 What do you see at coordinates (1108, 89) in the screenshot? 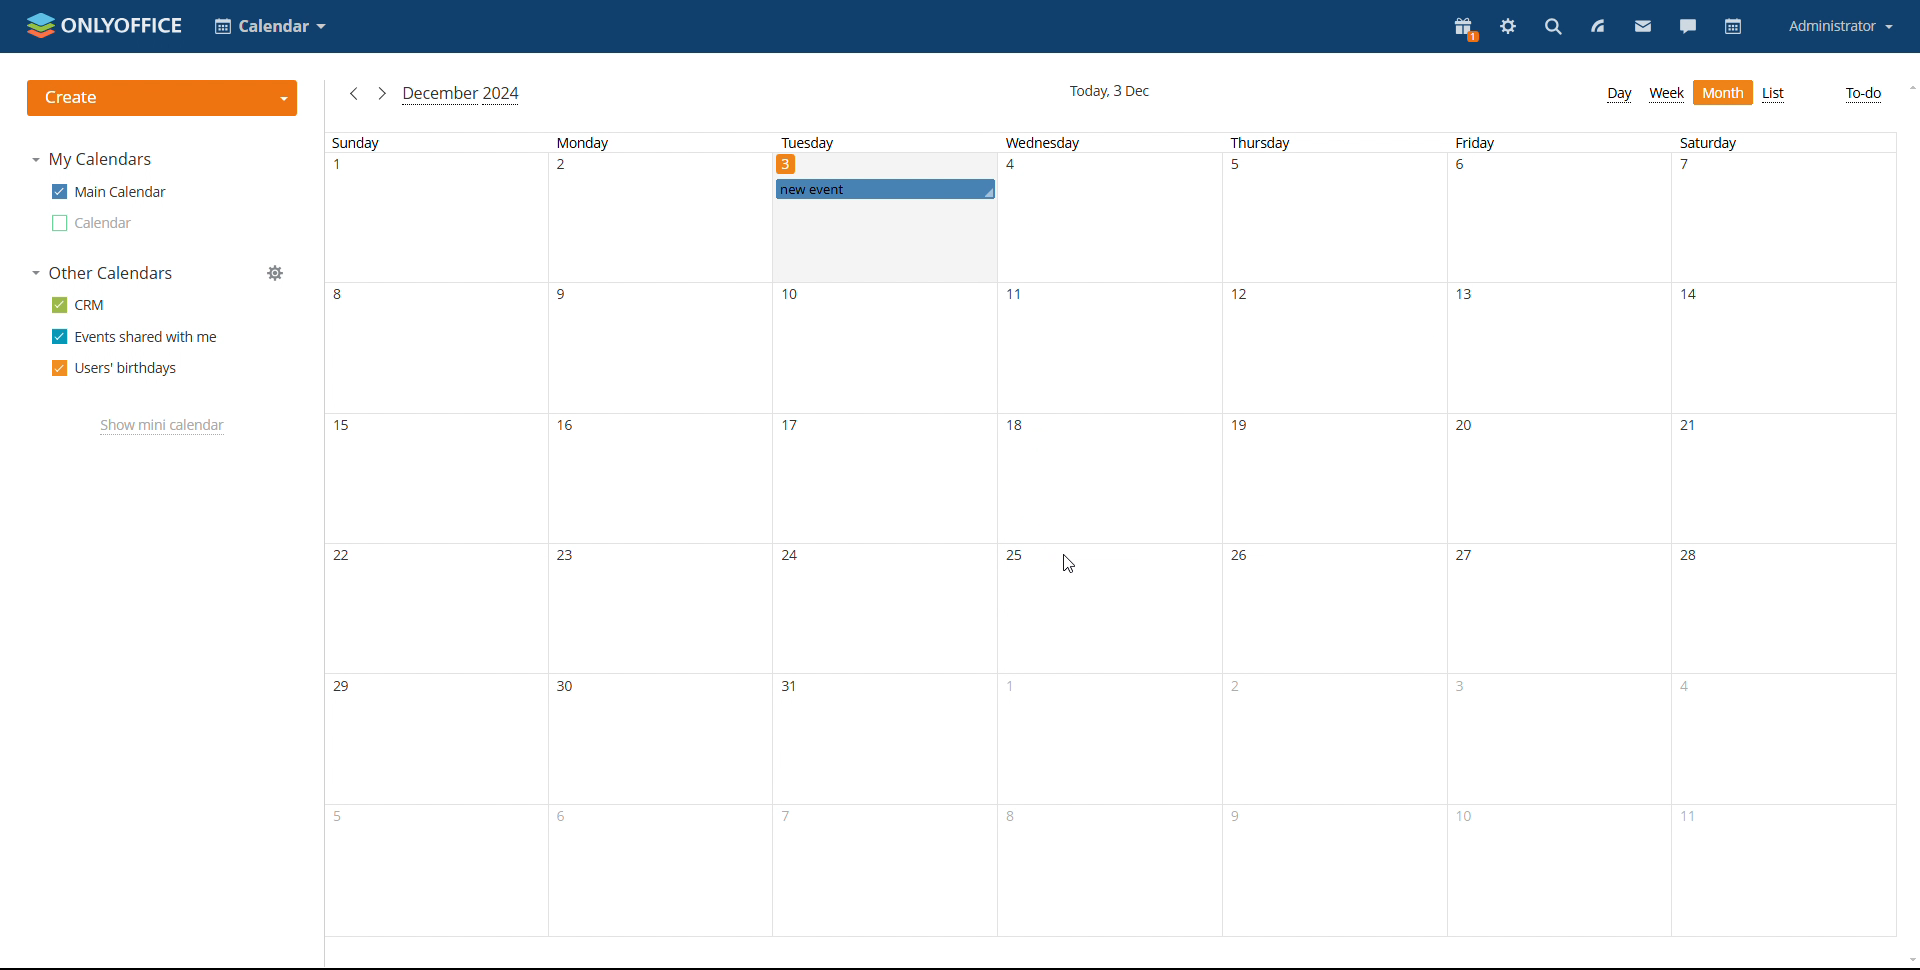
I see `current date` at bounding box center [1108, 89].